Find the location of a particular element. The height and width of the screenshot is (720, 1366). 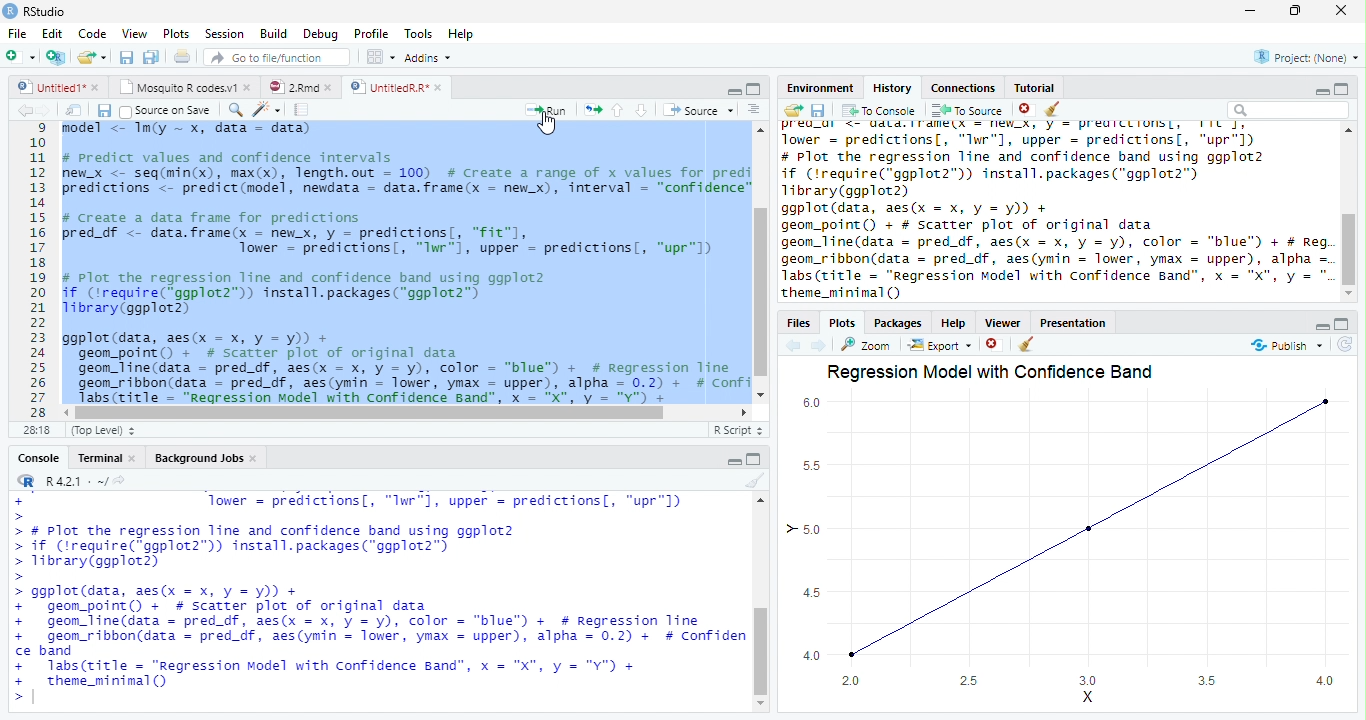

Session is located at coordinates (226, 33).